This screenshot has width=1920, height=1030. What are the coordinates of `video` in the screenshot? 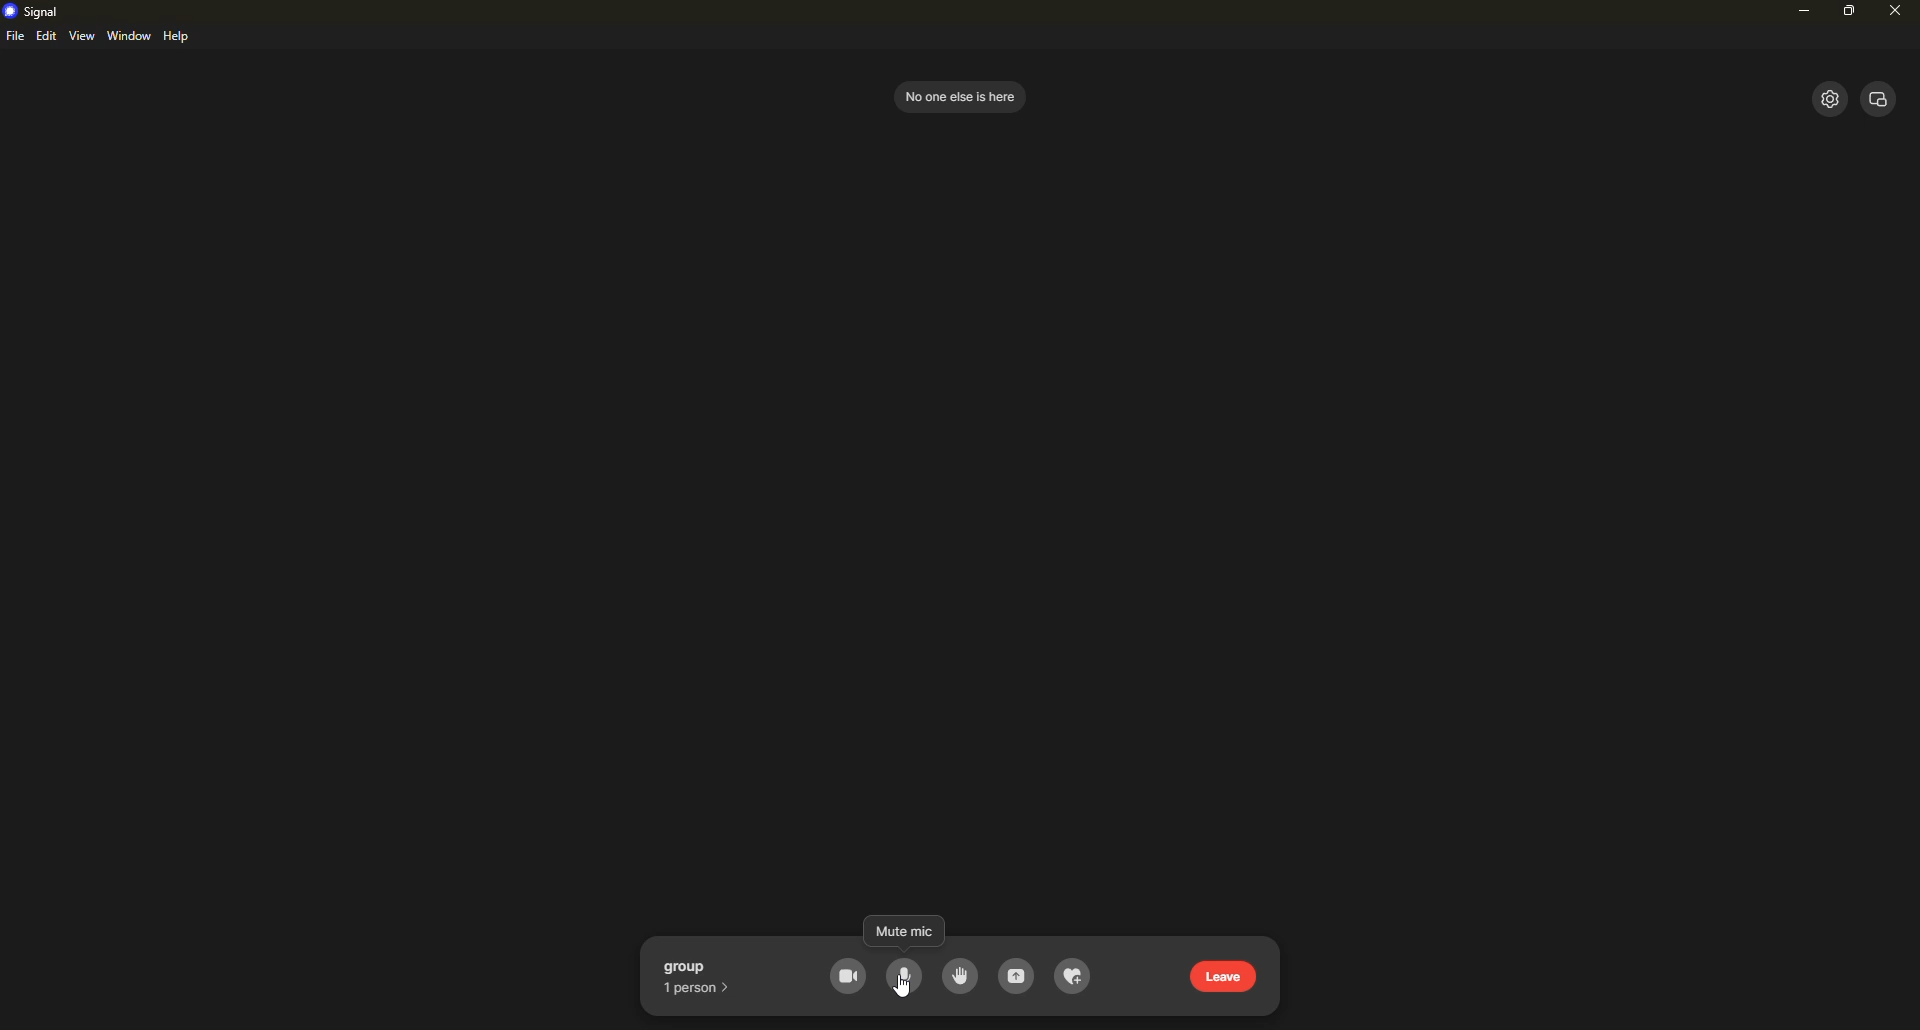 It's located at (849, 977).